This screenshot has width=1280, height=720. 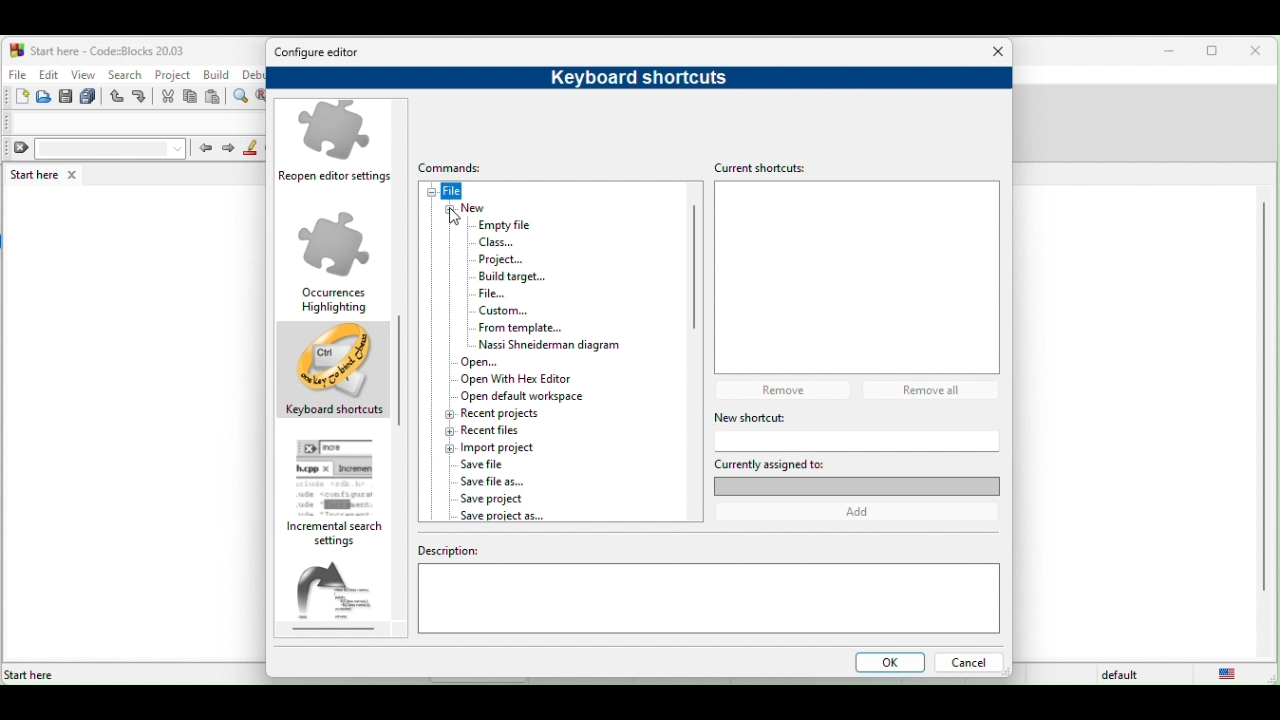 I want to click on search, so click(x=124, y=74).